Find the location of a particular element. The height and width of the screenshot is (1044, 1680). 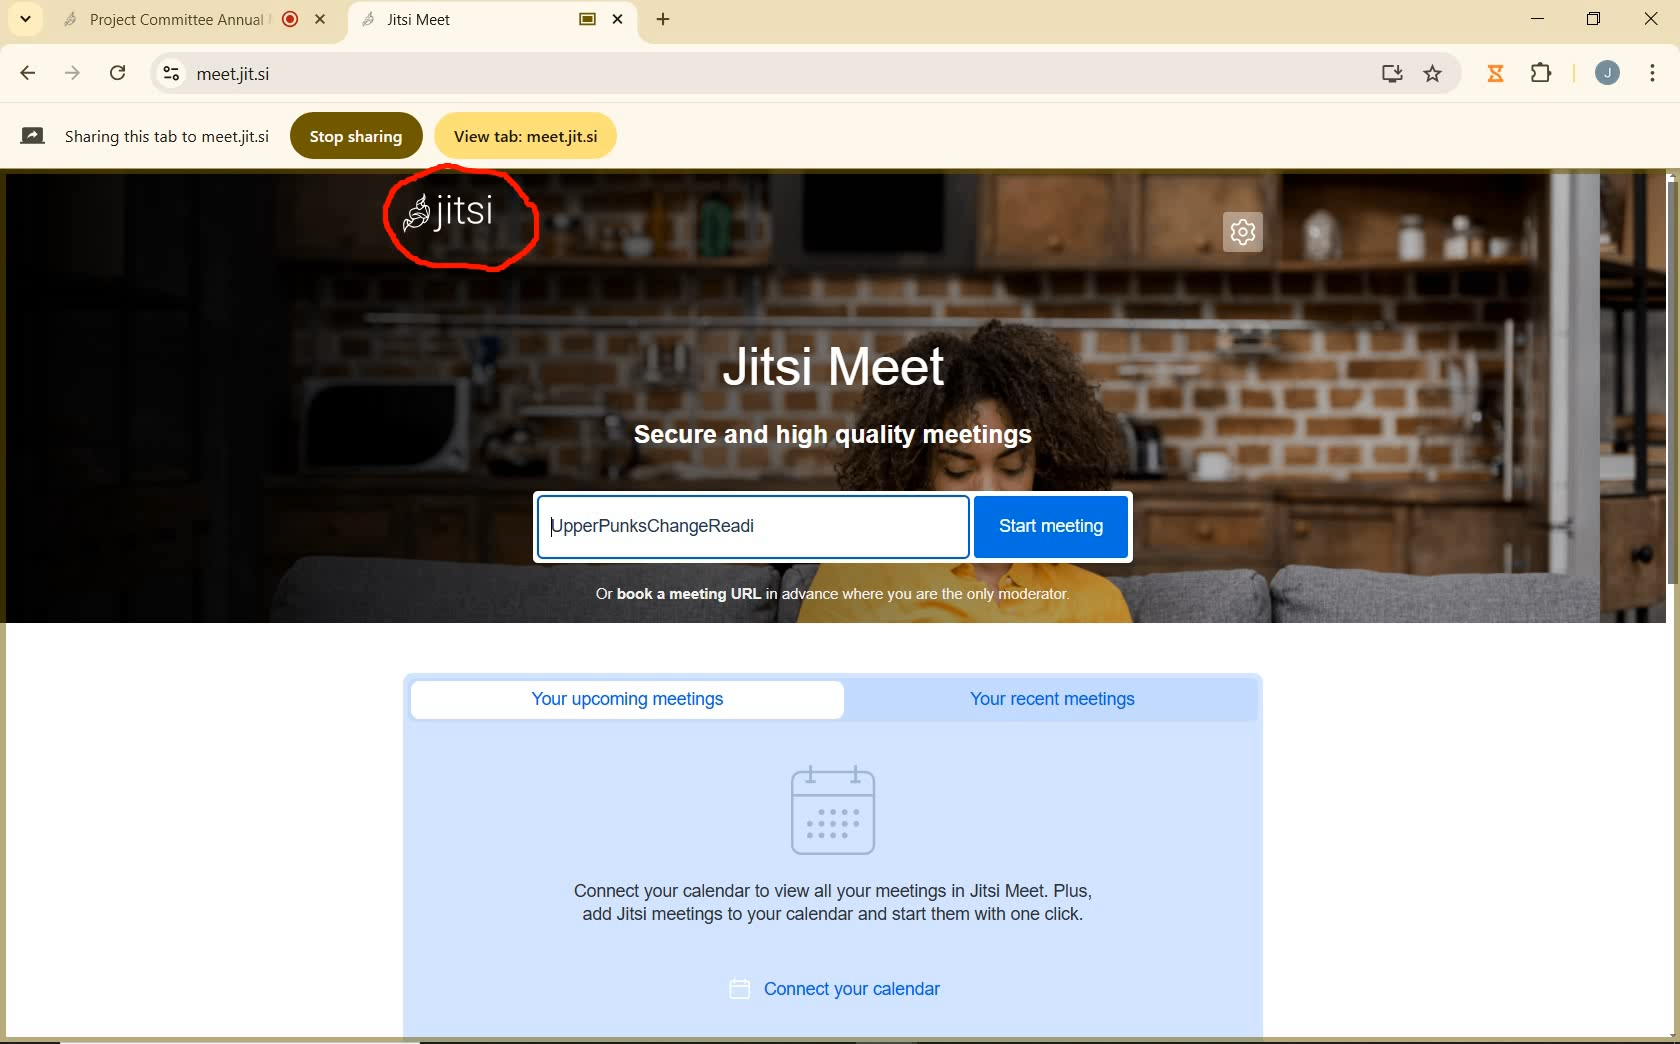

CUSTOMIZE GOOGLE CHROME is located at coordinates (1653, 75).